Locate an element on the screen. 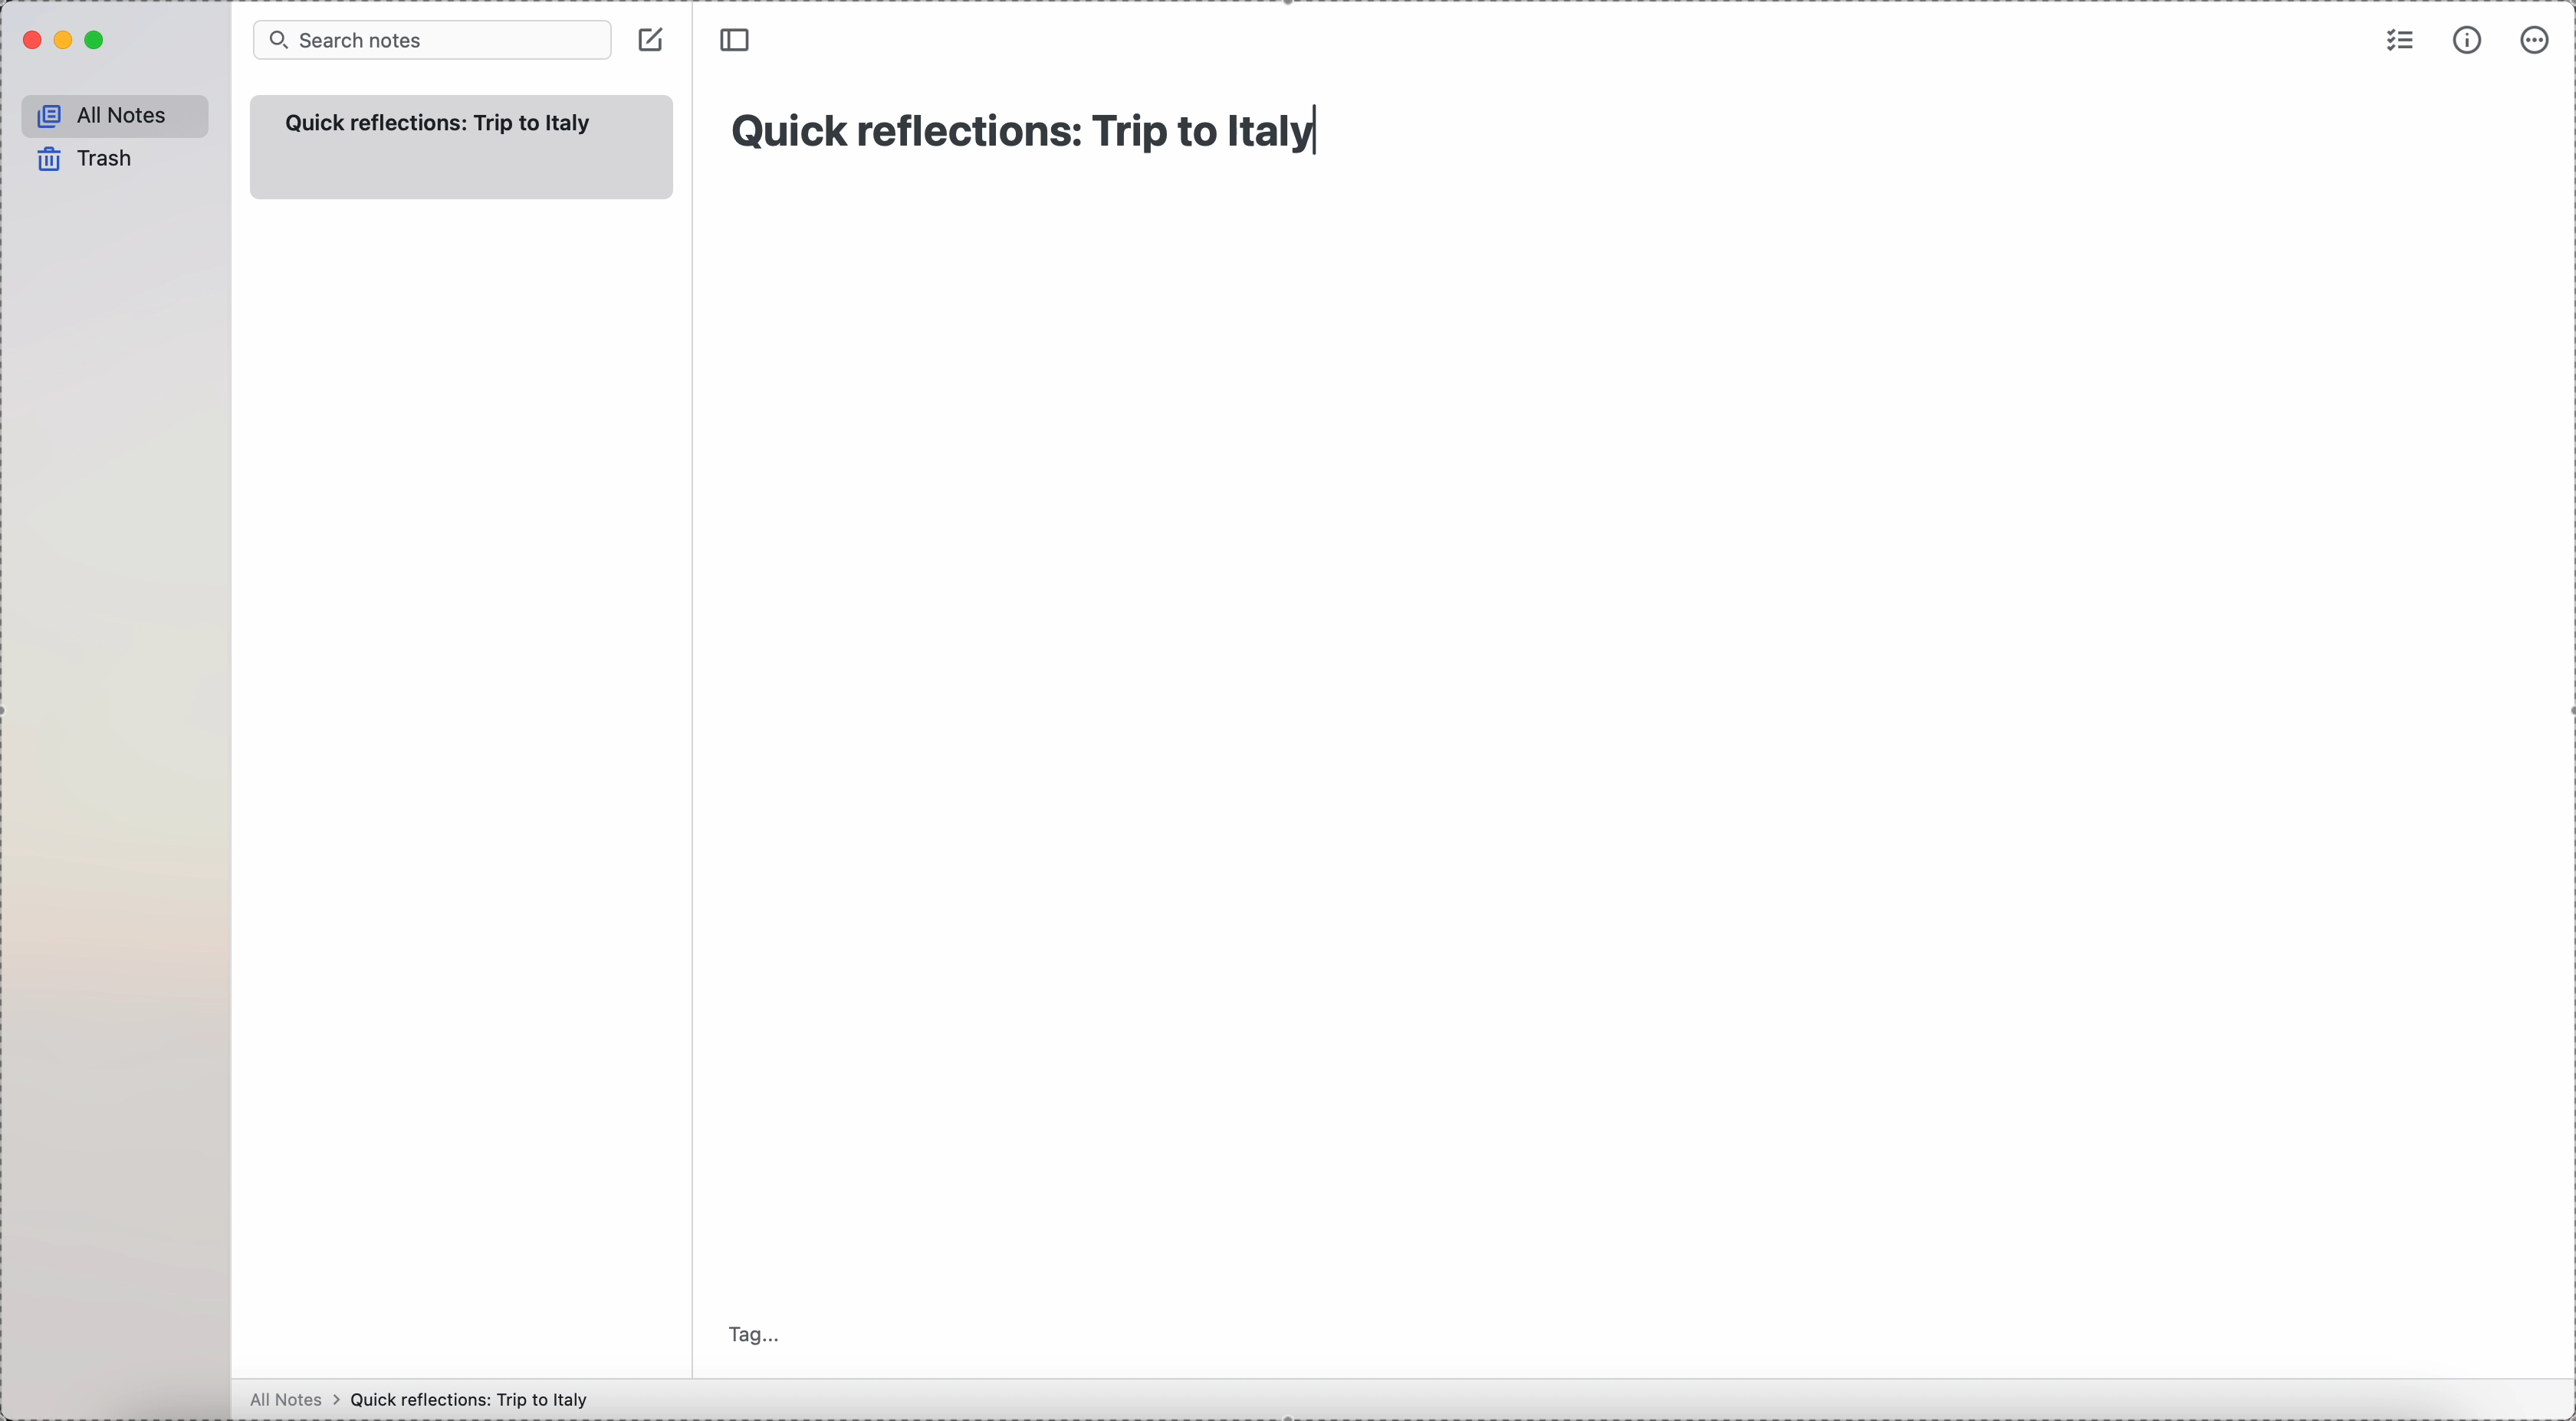 The height and width of the screenshot is (1421, 2576). more options is located at coordinates (2536, 43).